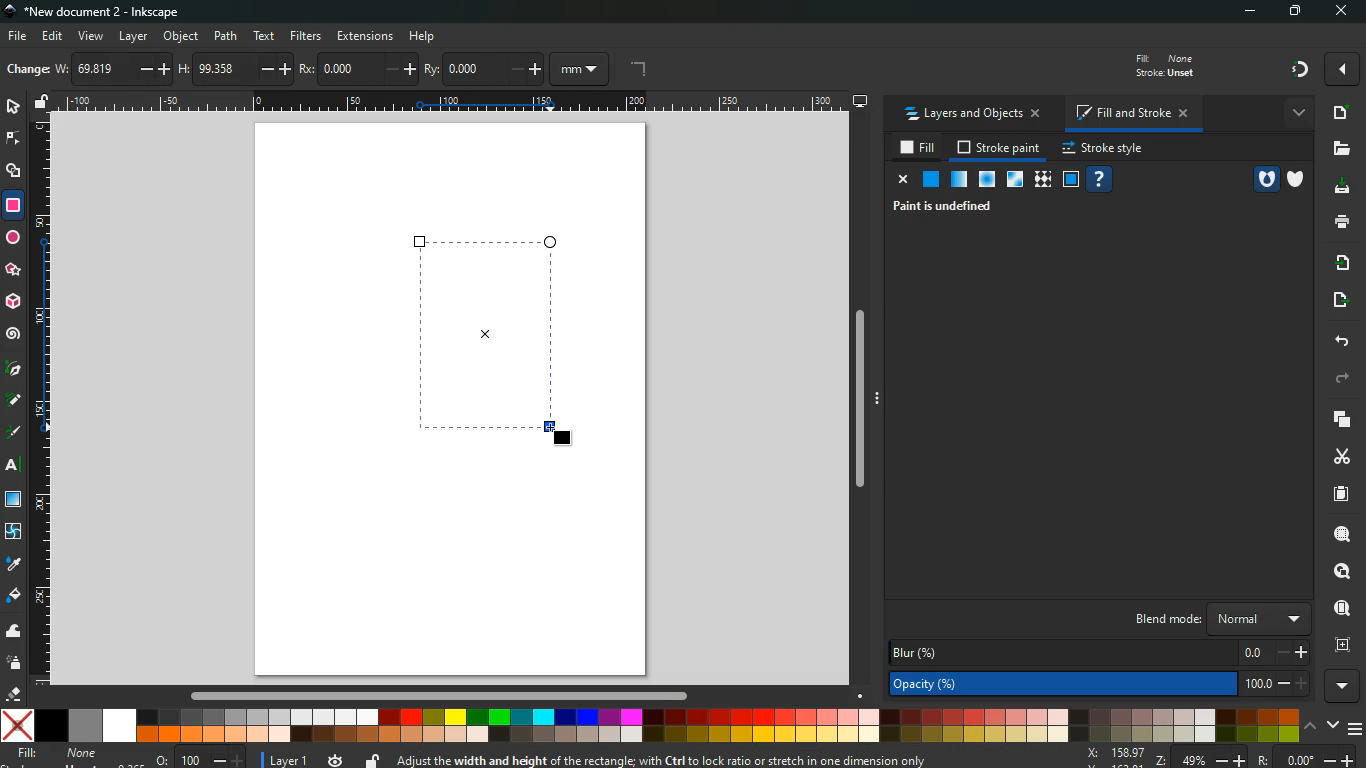 This screenshot has height=768, width=1366. What do you see at coordinates (18, 35) in the screenshot?
I see `file` at bounding box center [18, 35].